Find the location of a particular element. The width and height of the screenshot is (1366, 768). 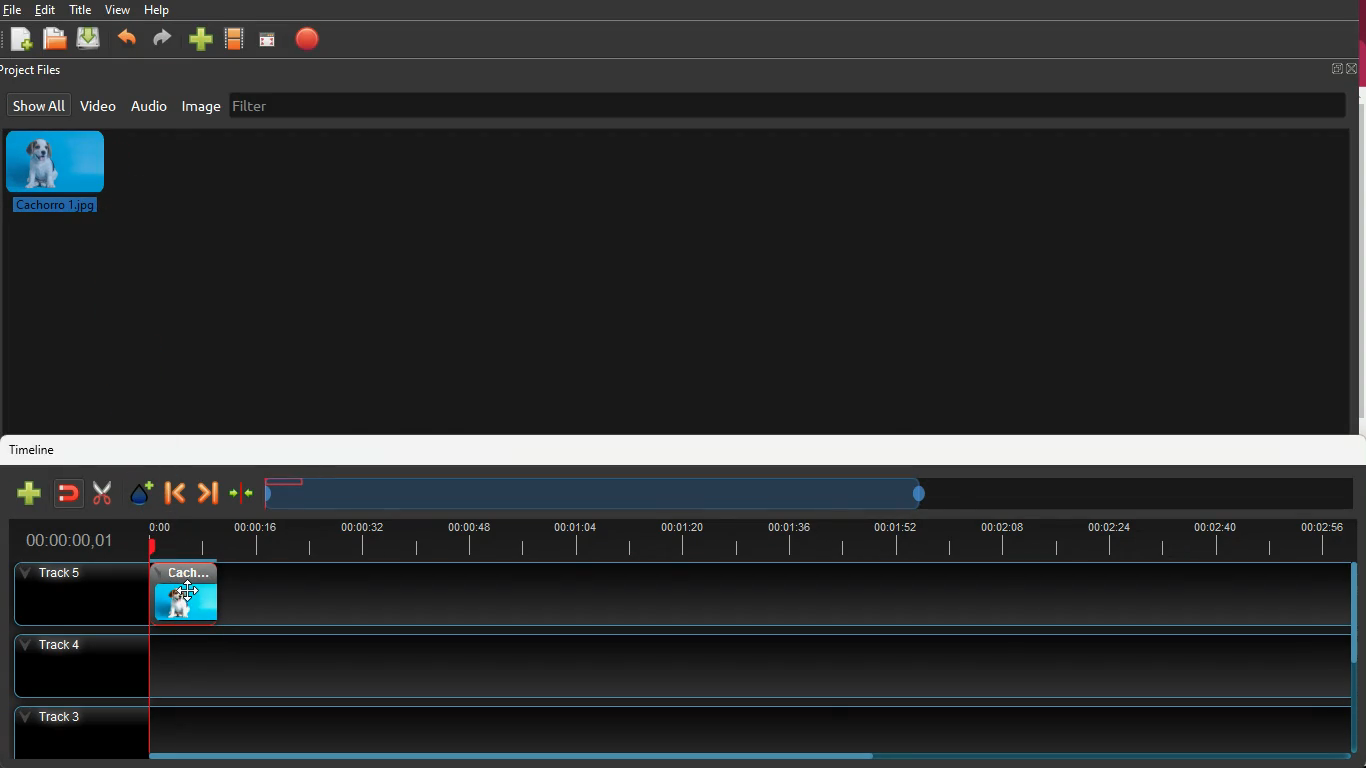

more is located at coordinates (200, 39).